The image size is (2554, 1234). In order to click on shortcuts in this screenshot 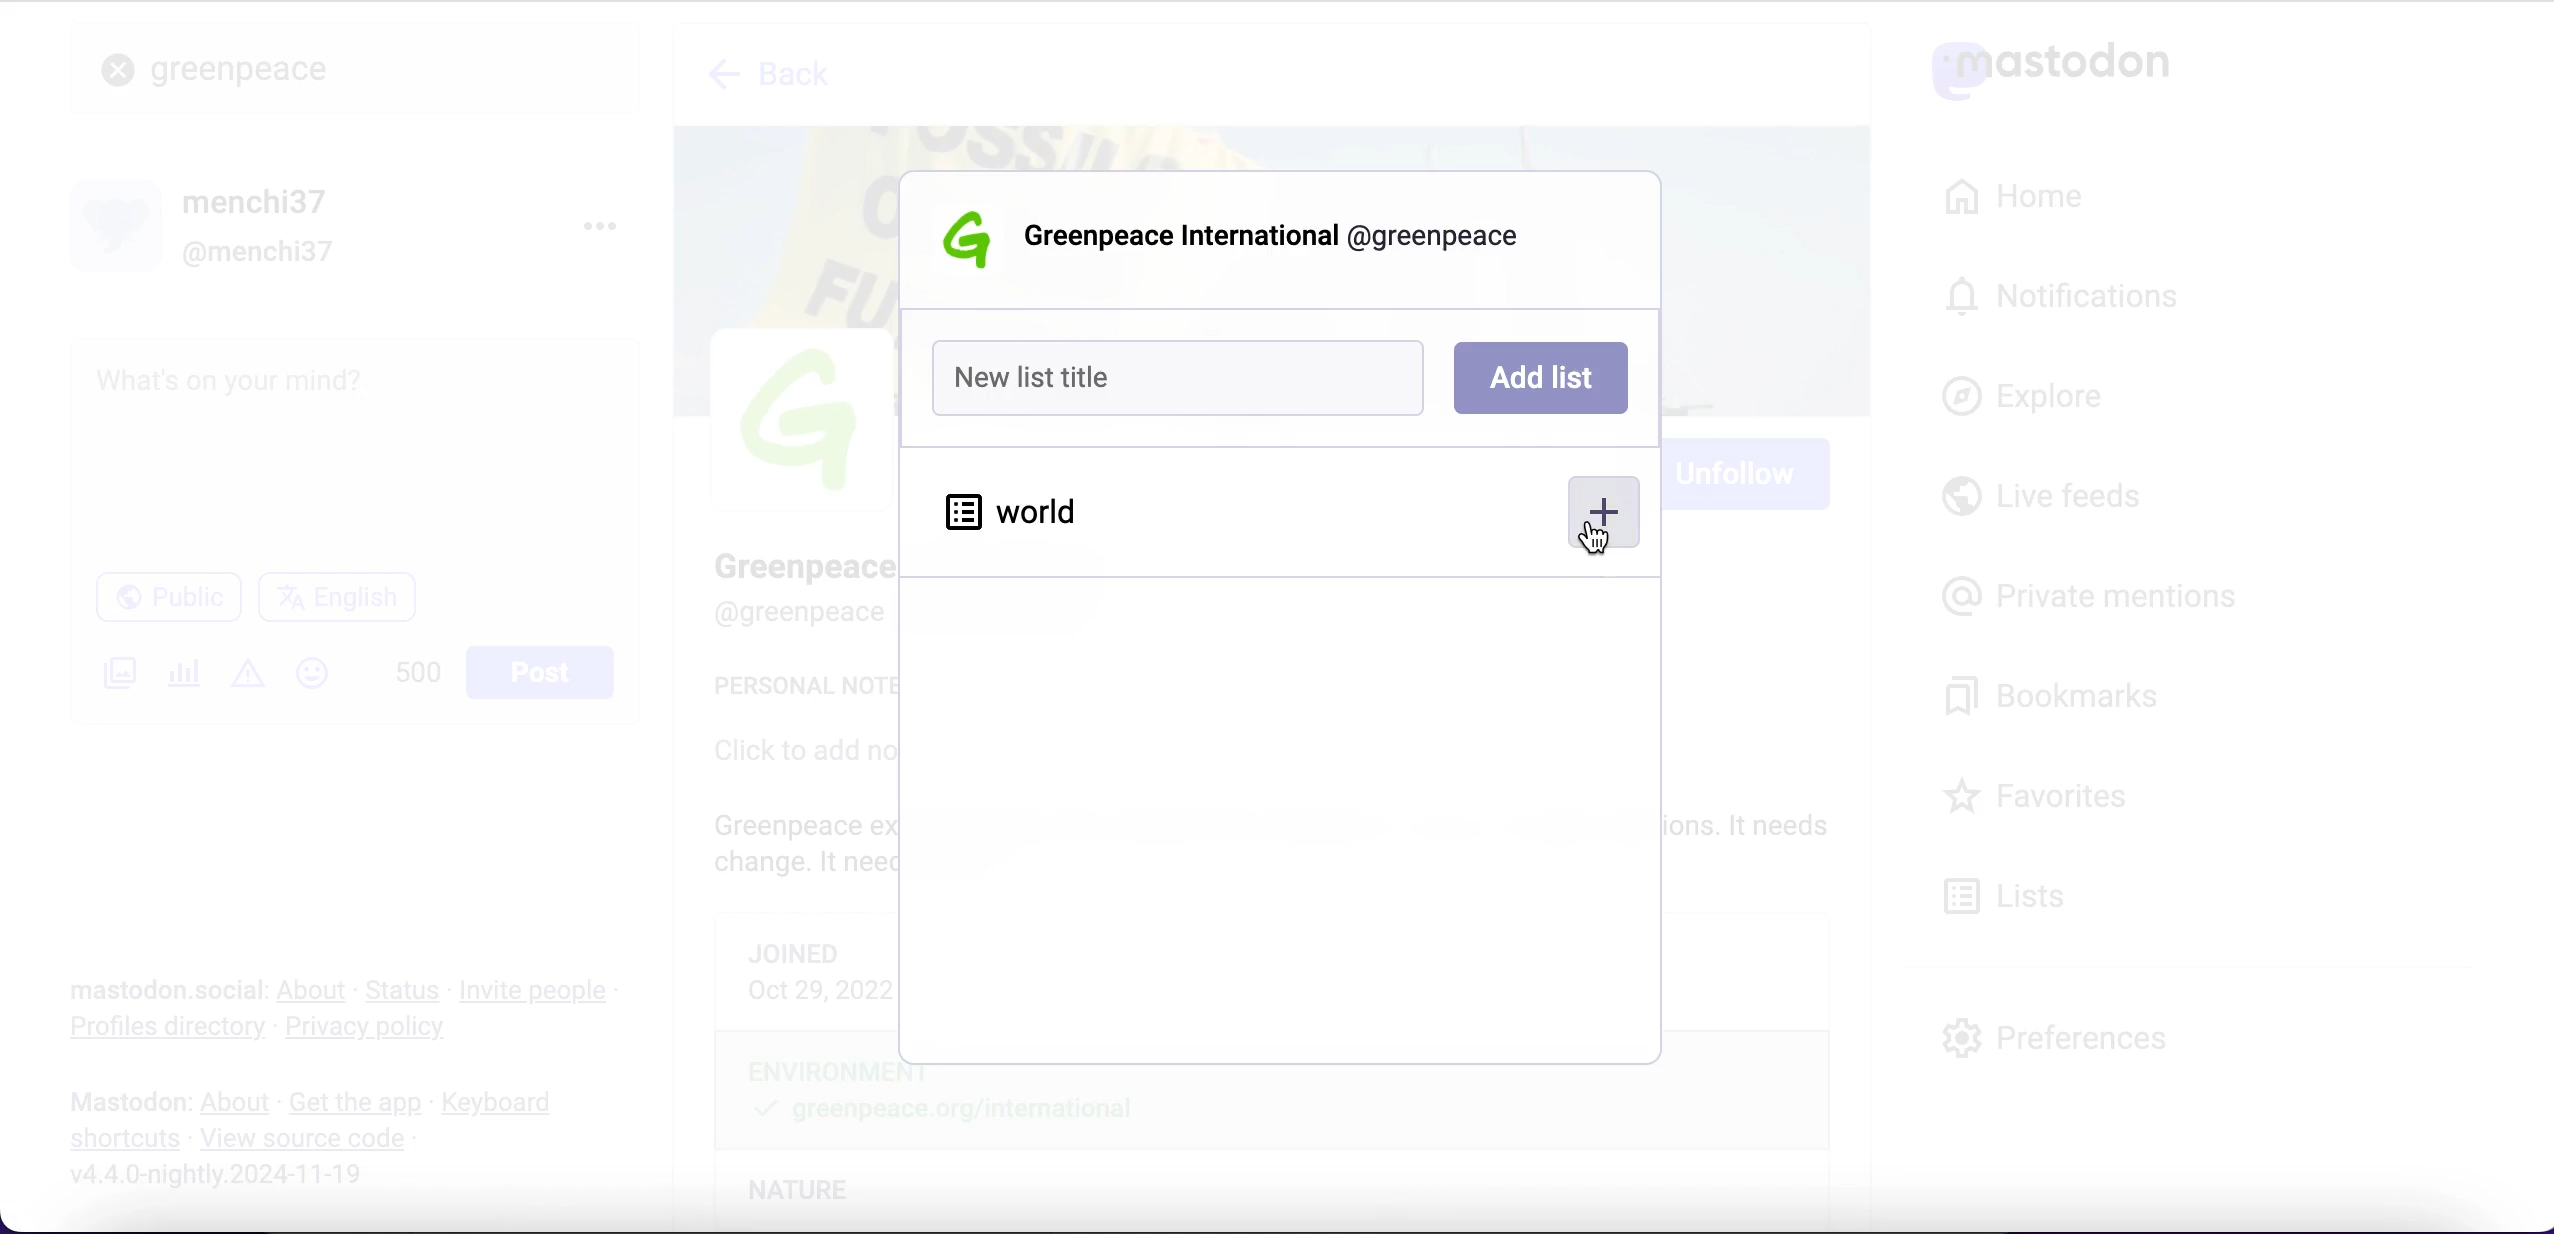, I will do `click(118, 1140)`.